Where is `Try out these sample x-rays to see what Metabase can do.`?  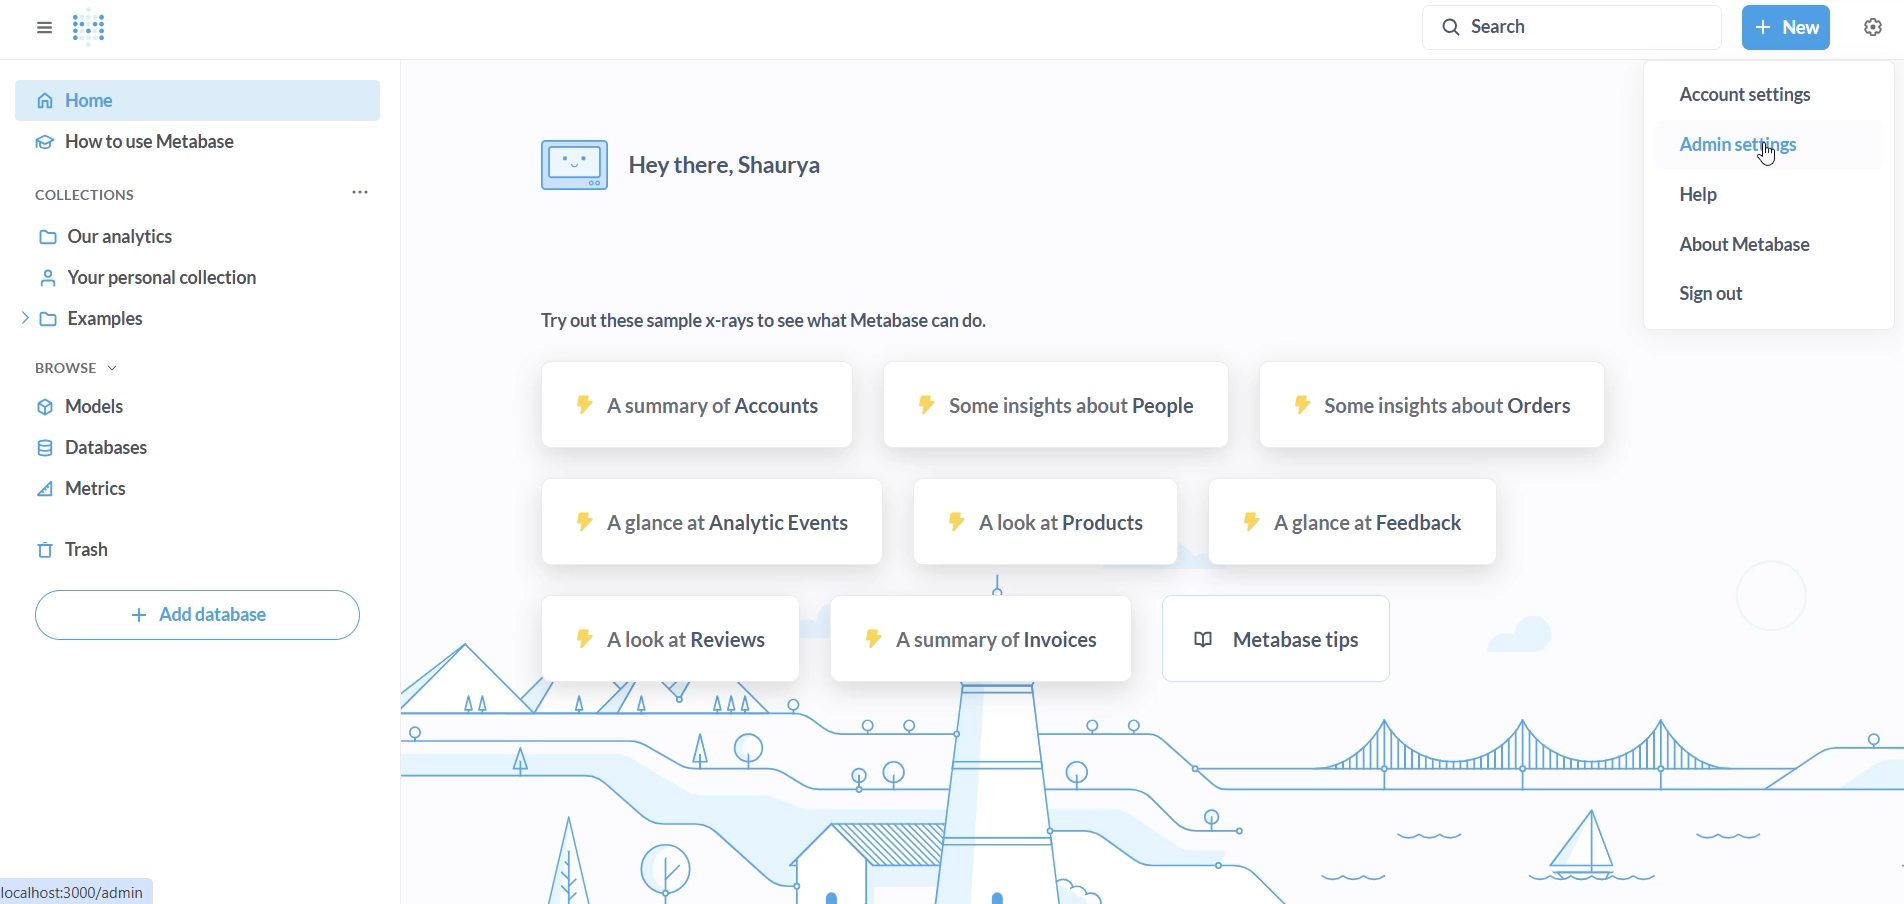
Try out these sample x-rays to see what Metabase can do. is located at coordinates (777, 321).